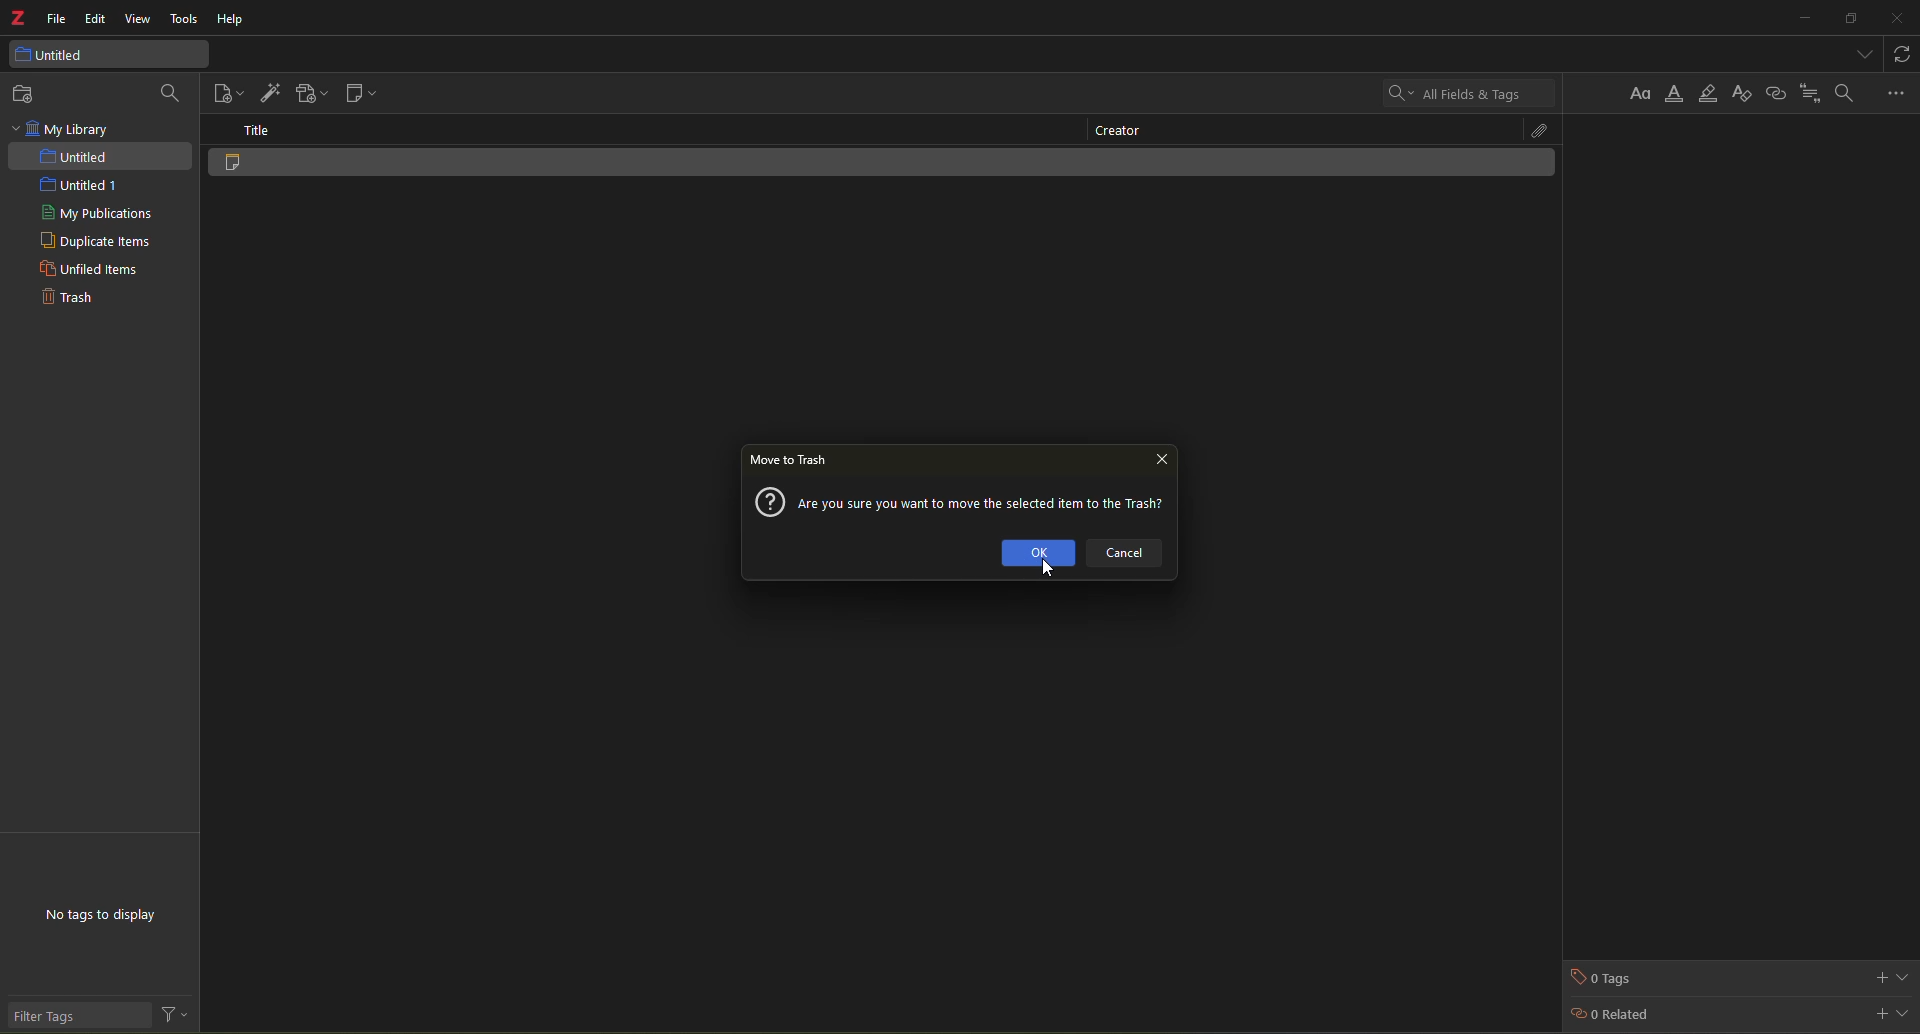 The width and height of the screenshot is (1920, 1034). Describe the element at coordinates (985, 500) in the screenshot. I see `Are you sure you want to move the selected item to the Trash?` at that location.